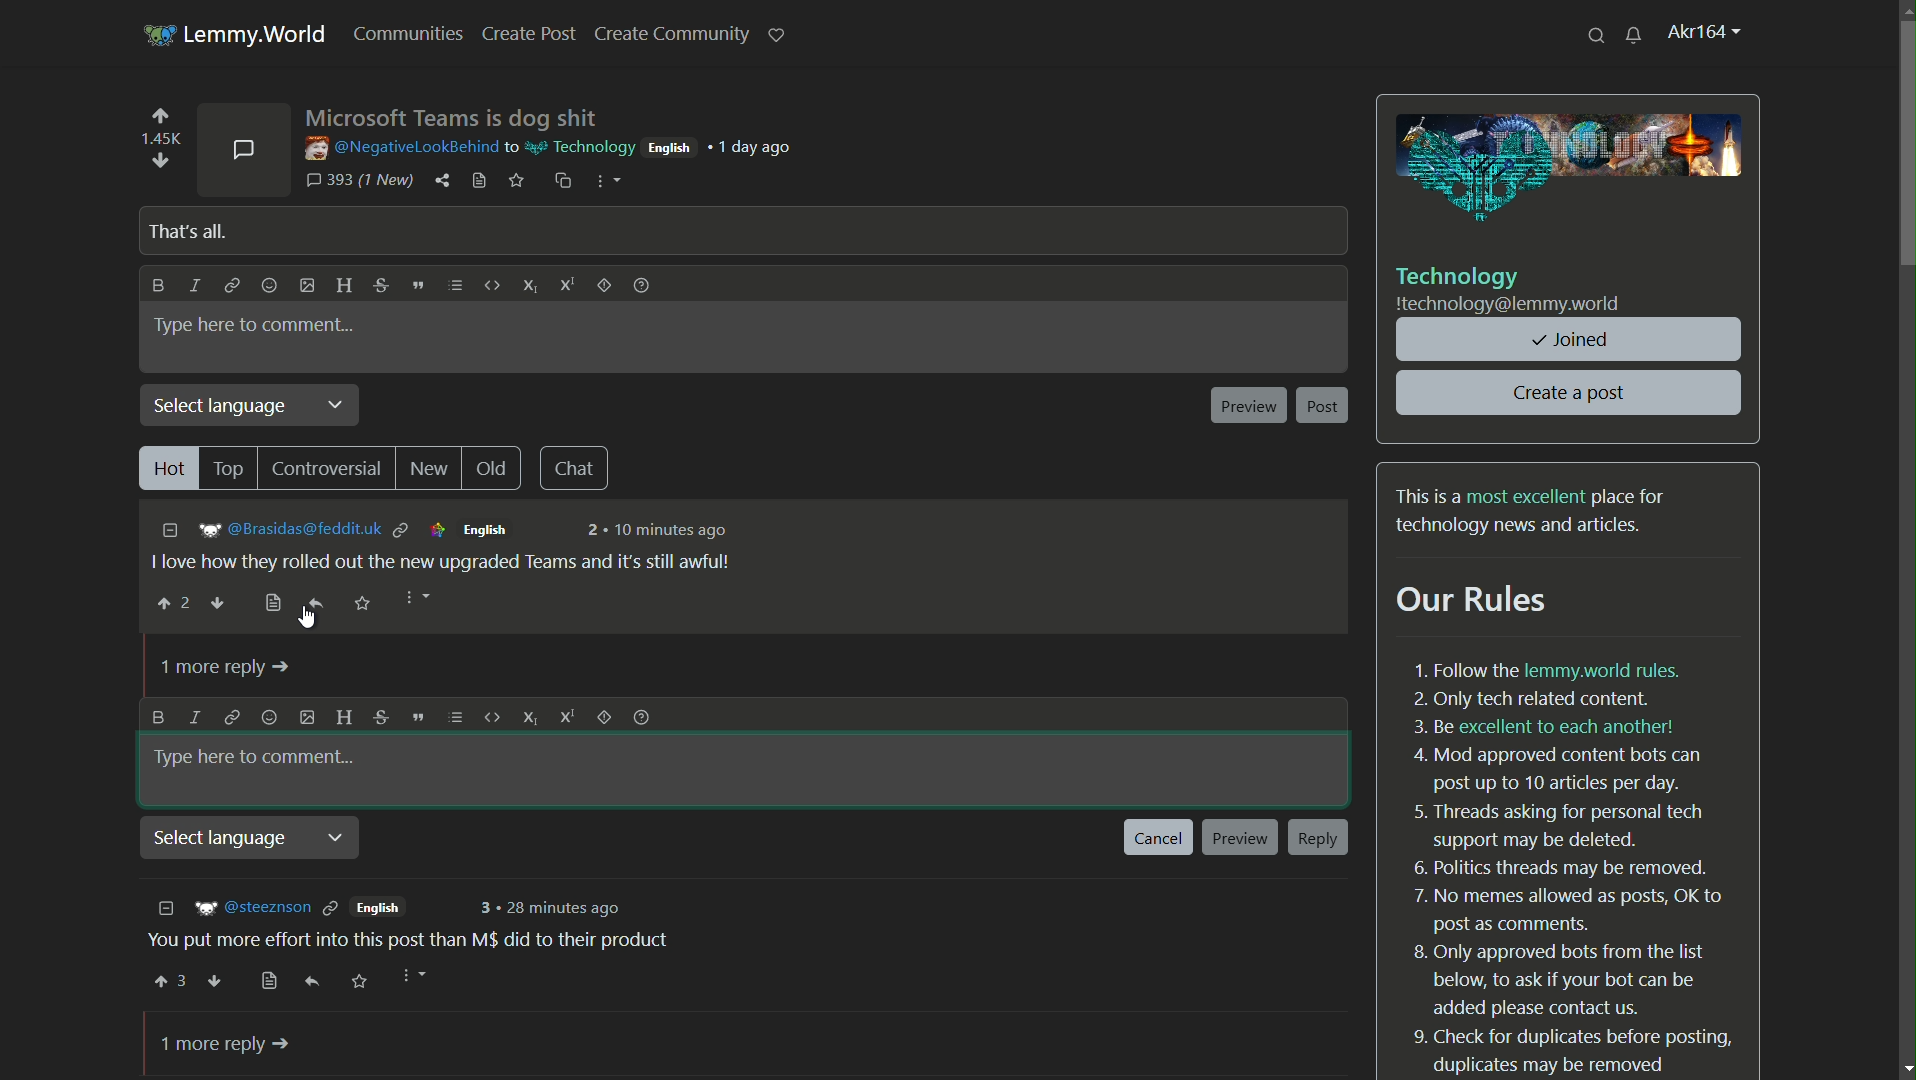  I want to click on spoiler, so click(602, 718).